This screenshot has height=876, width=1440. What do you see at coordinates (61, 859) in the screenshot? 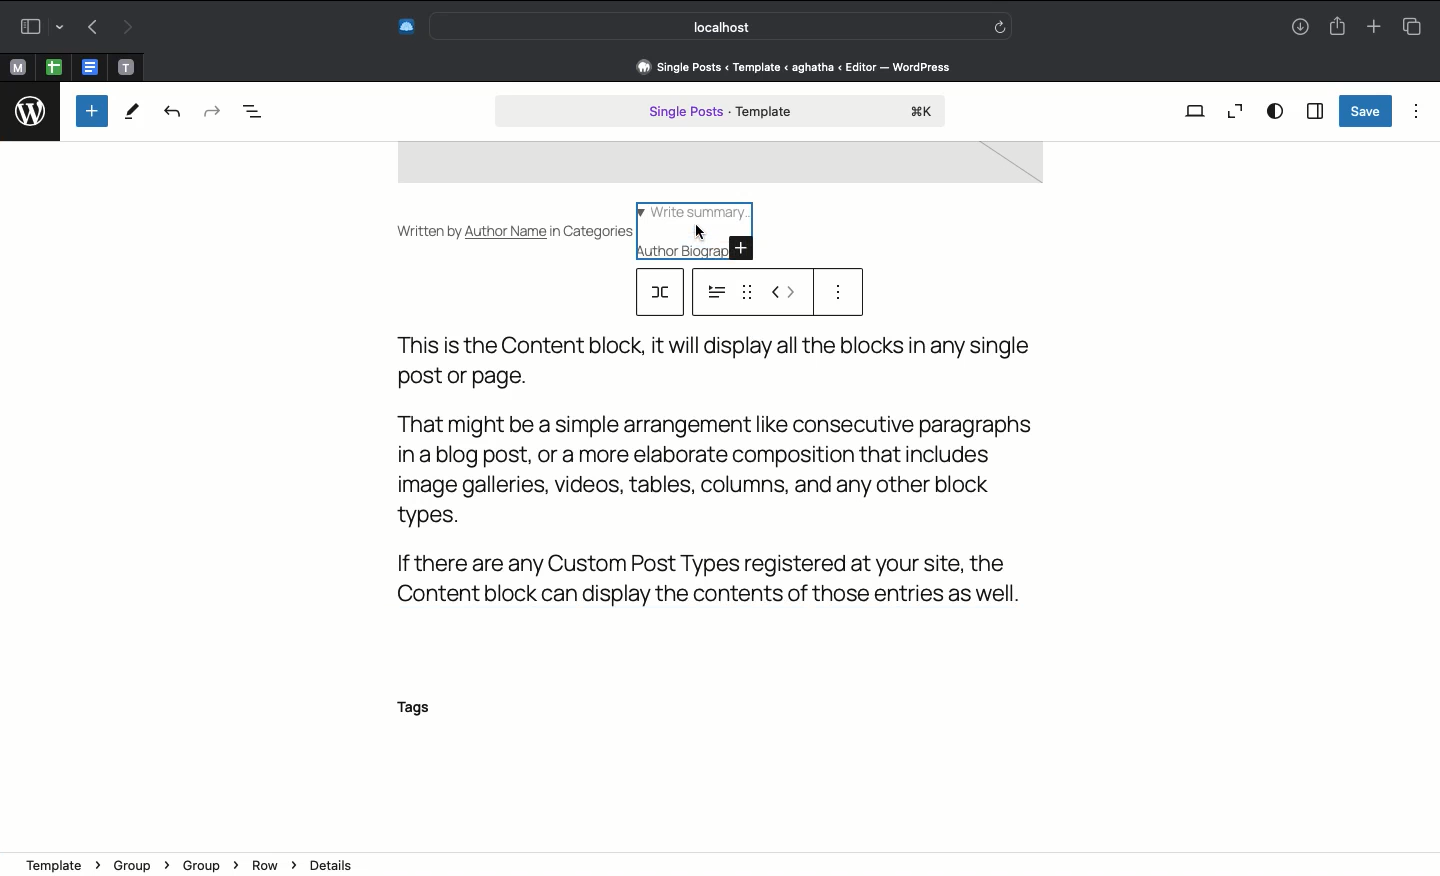
I see `template` at bounding box center [61, 859].